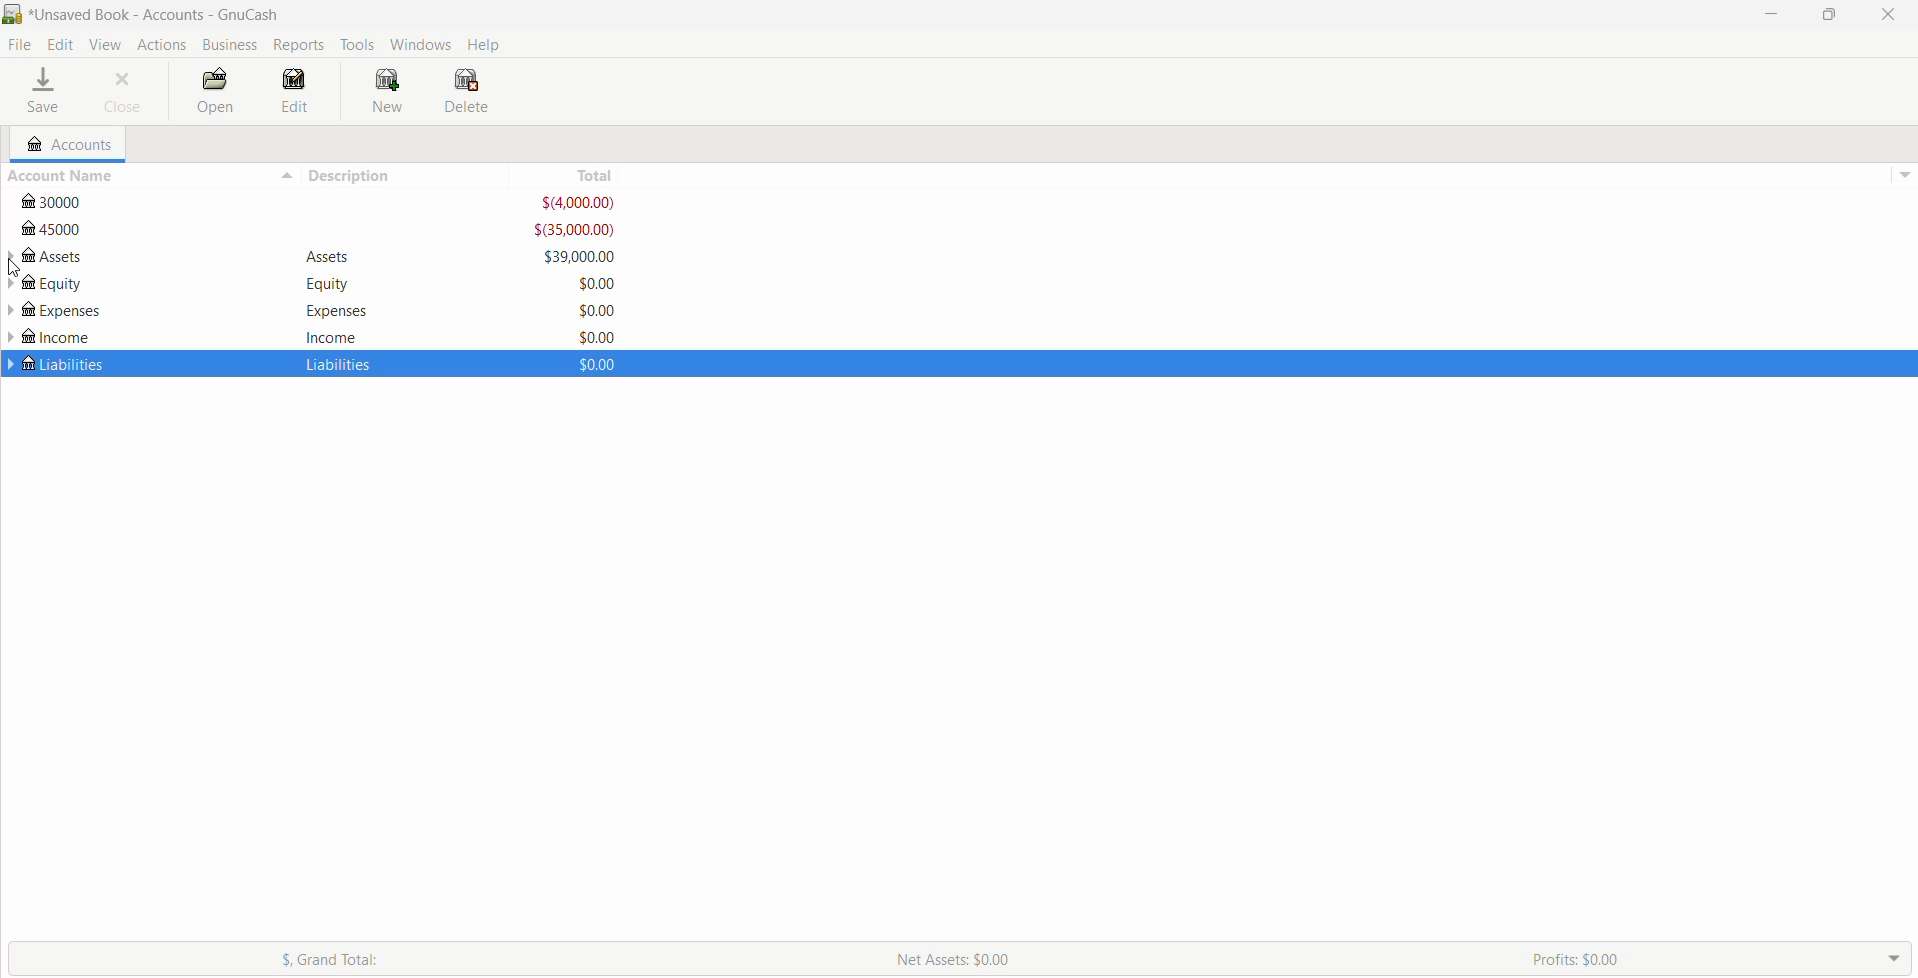  Describe the element at coordinates (121, 90) in the screenshot. I see `Close` at that location.